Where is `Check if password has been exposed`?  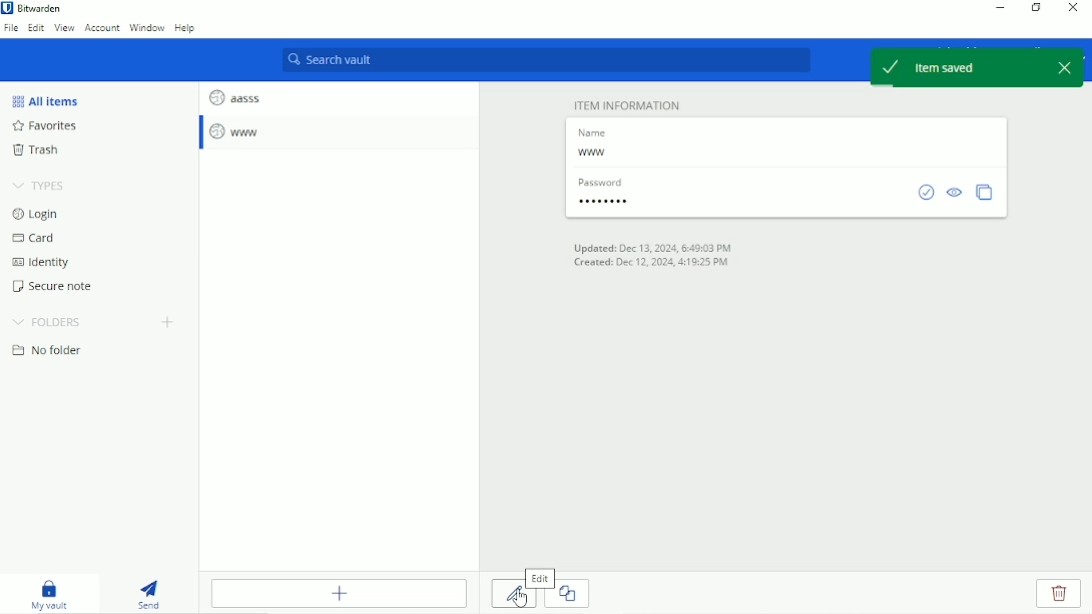
Check if password has been exposed is located at coordinates (925, 192).